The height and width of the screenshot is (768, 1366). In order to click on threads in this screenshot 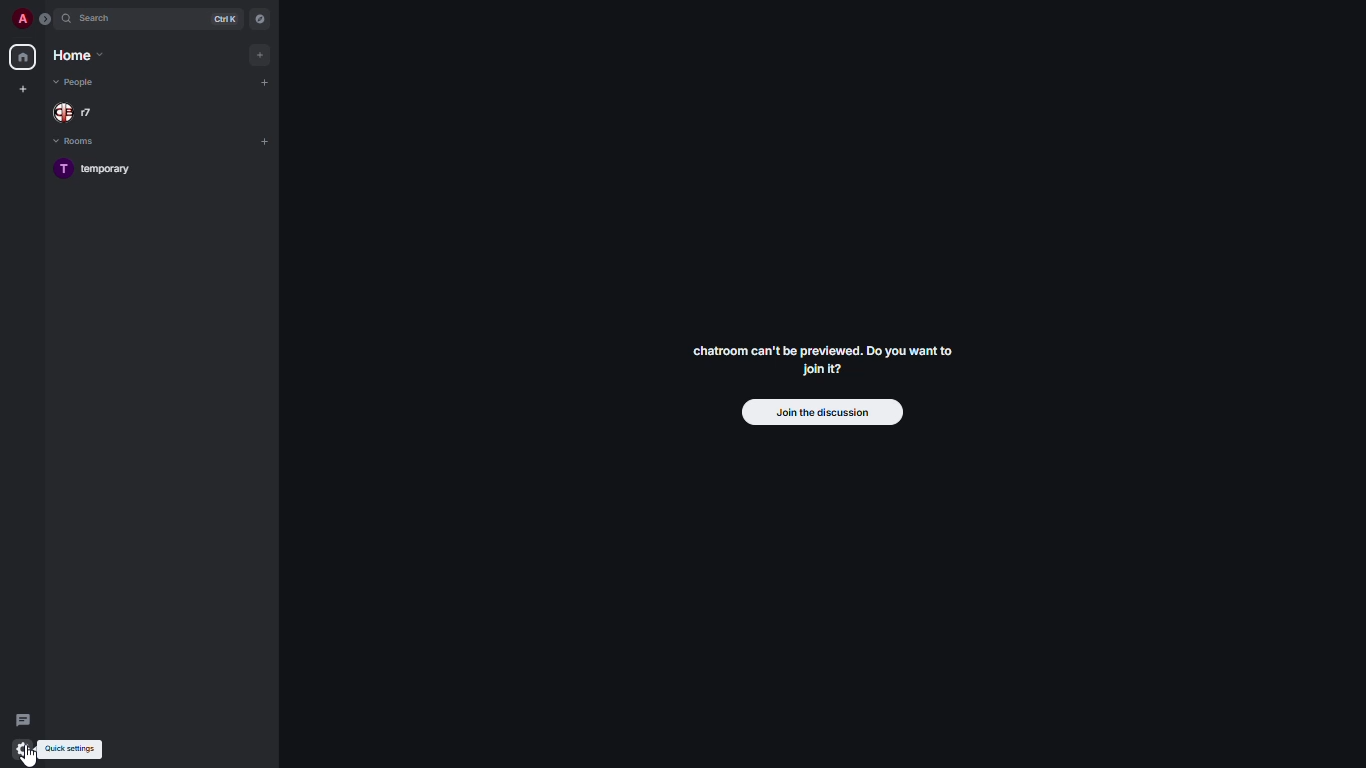, I will do `click(23, 716)`.